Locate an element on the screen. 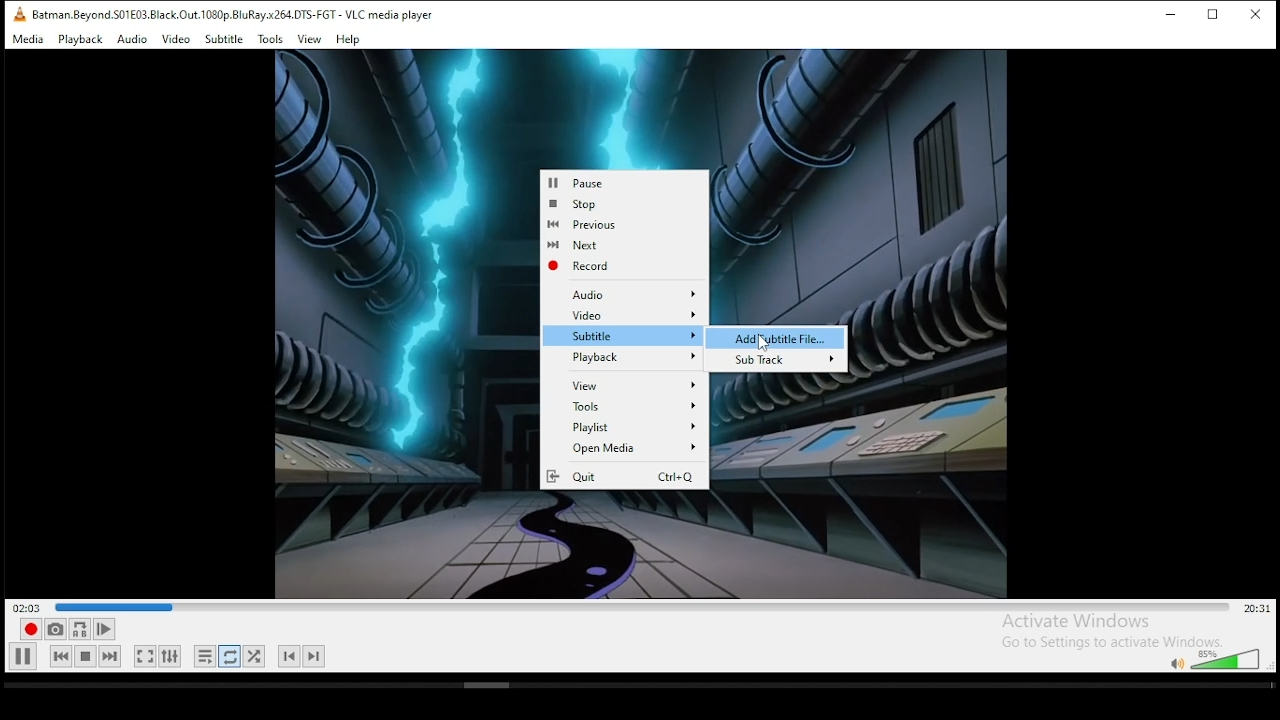 The width and height of the screenshot is (1280, 720). remaining/total time is located at coordinates (1256, 608).